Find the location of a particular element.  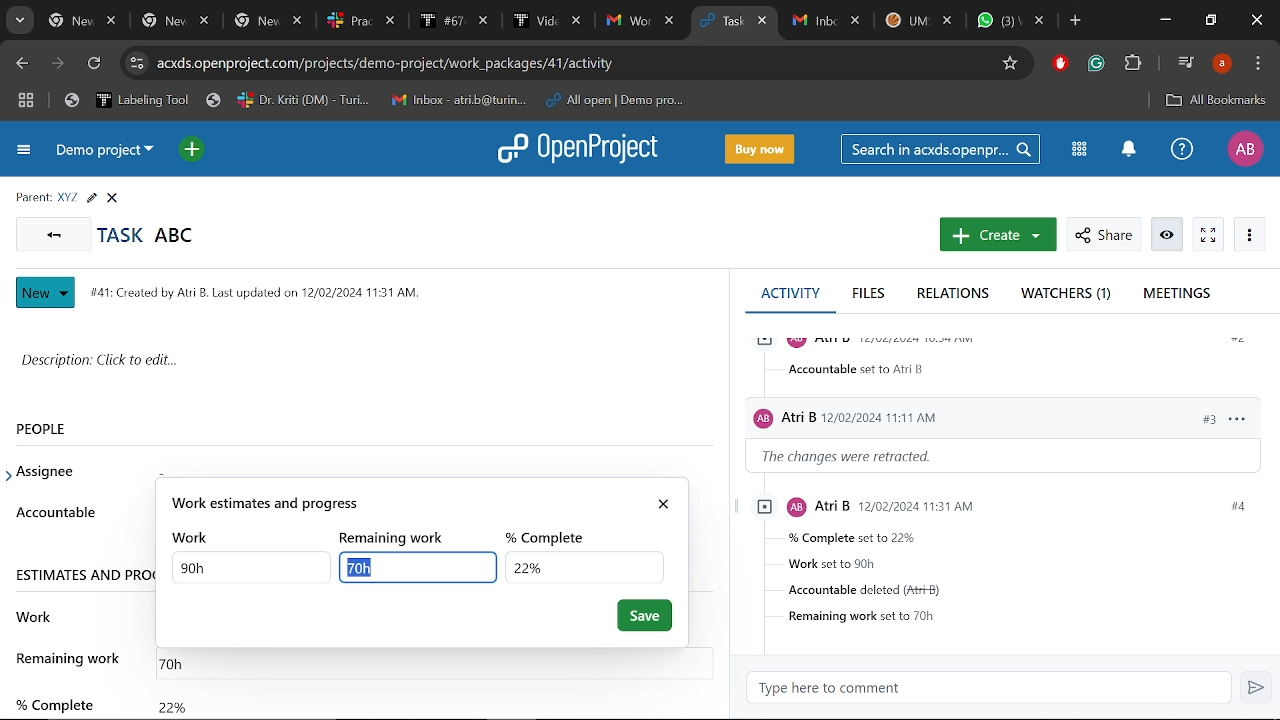

Send is located at coordinates (1258, 689).